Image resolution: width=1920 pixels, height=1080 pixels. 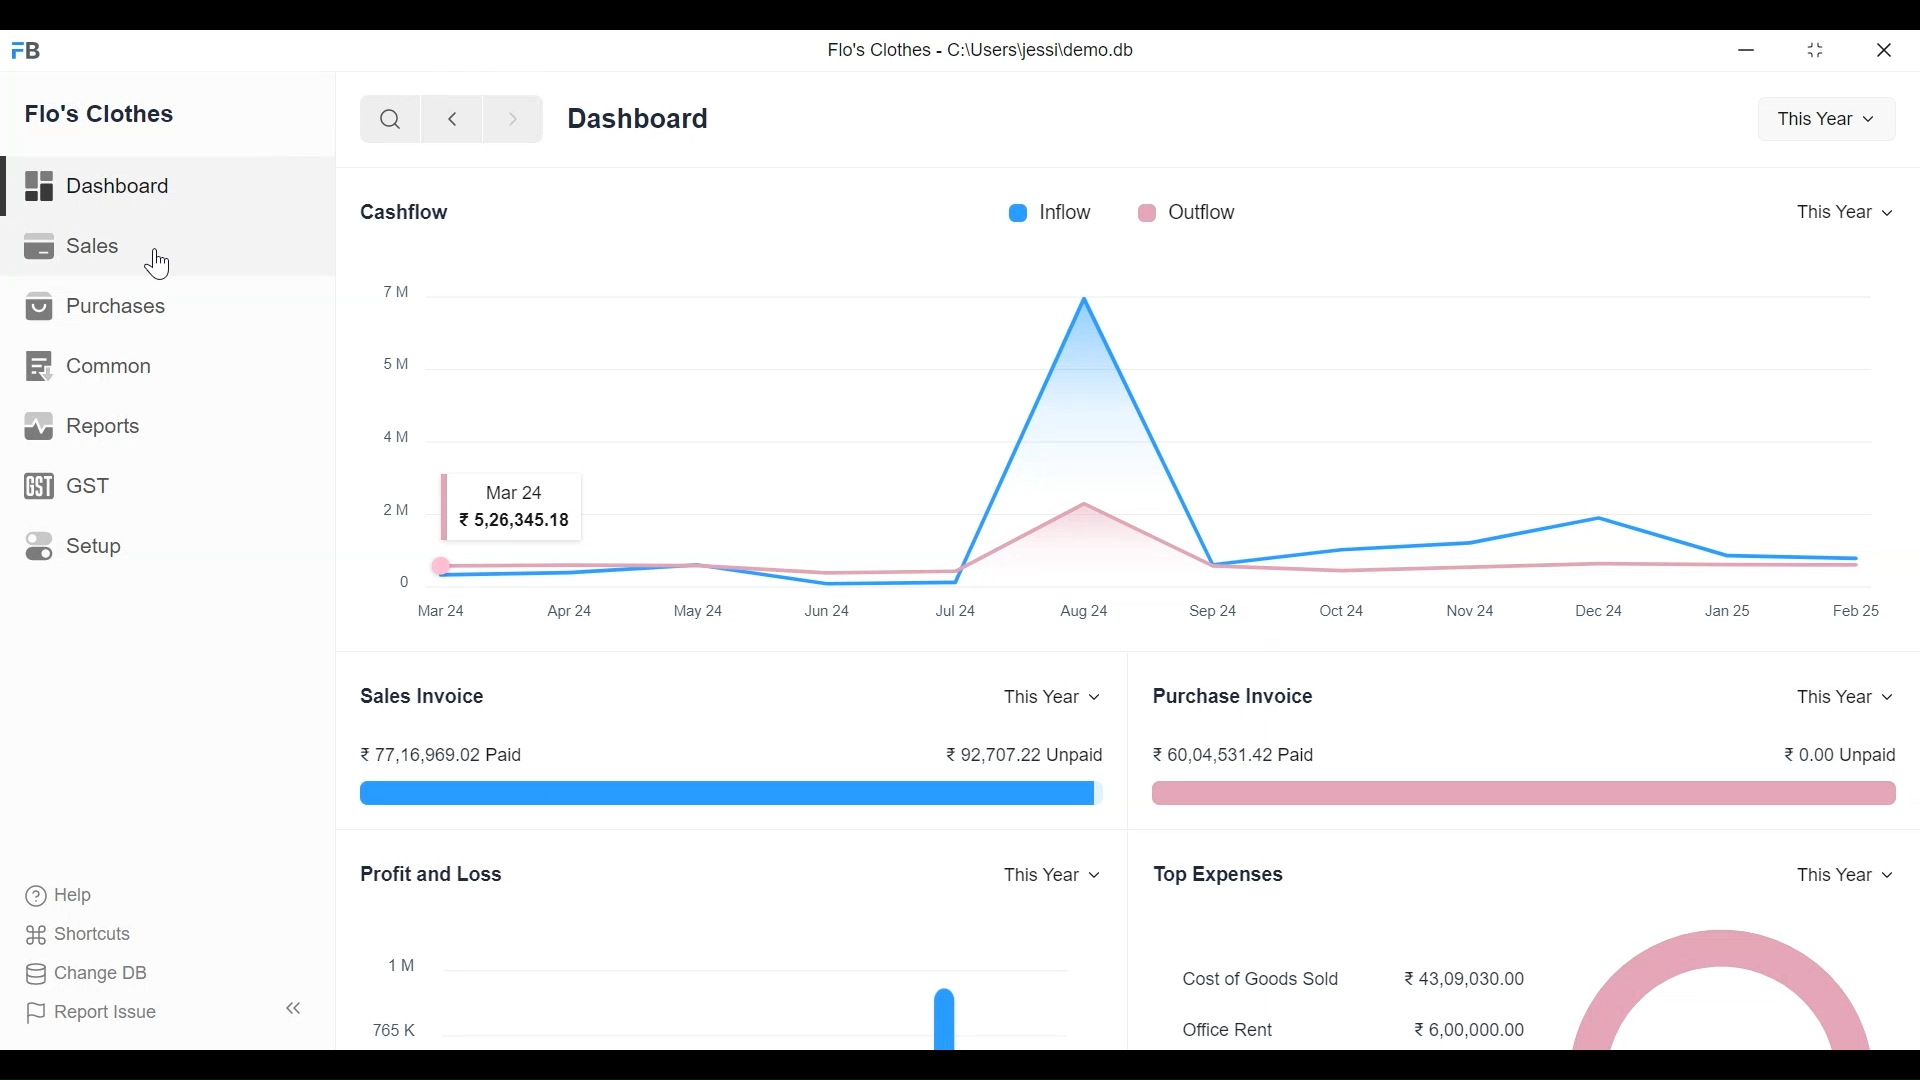 I want to click on 92,707.22 (Rupee) Unpaid, so click(x=1023, y=754).